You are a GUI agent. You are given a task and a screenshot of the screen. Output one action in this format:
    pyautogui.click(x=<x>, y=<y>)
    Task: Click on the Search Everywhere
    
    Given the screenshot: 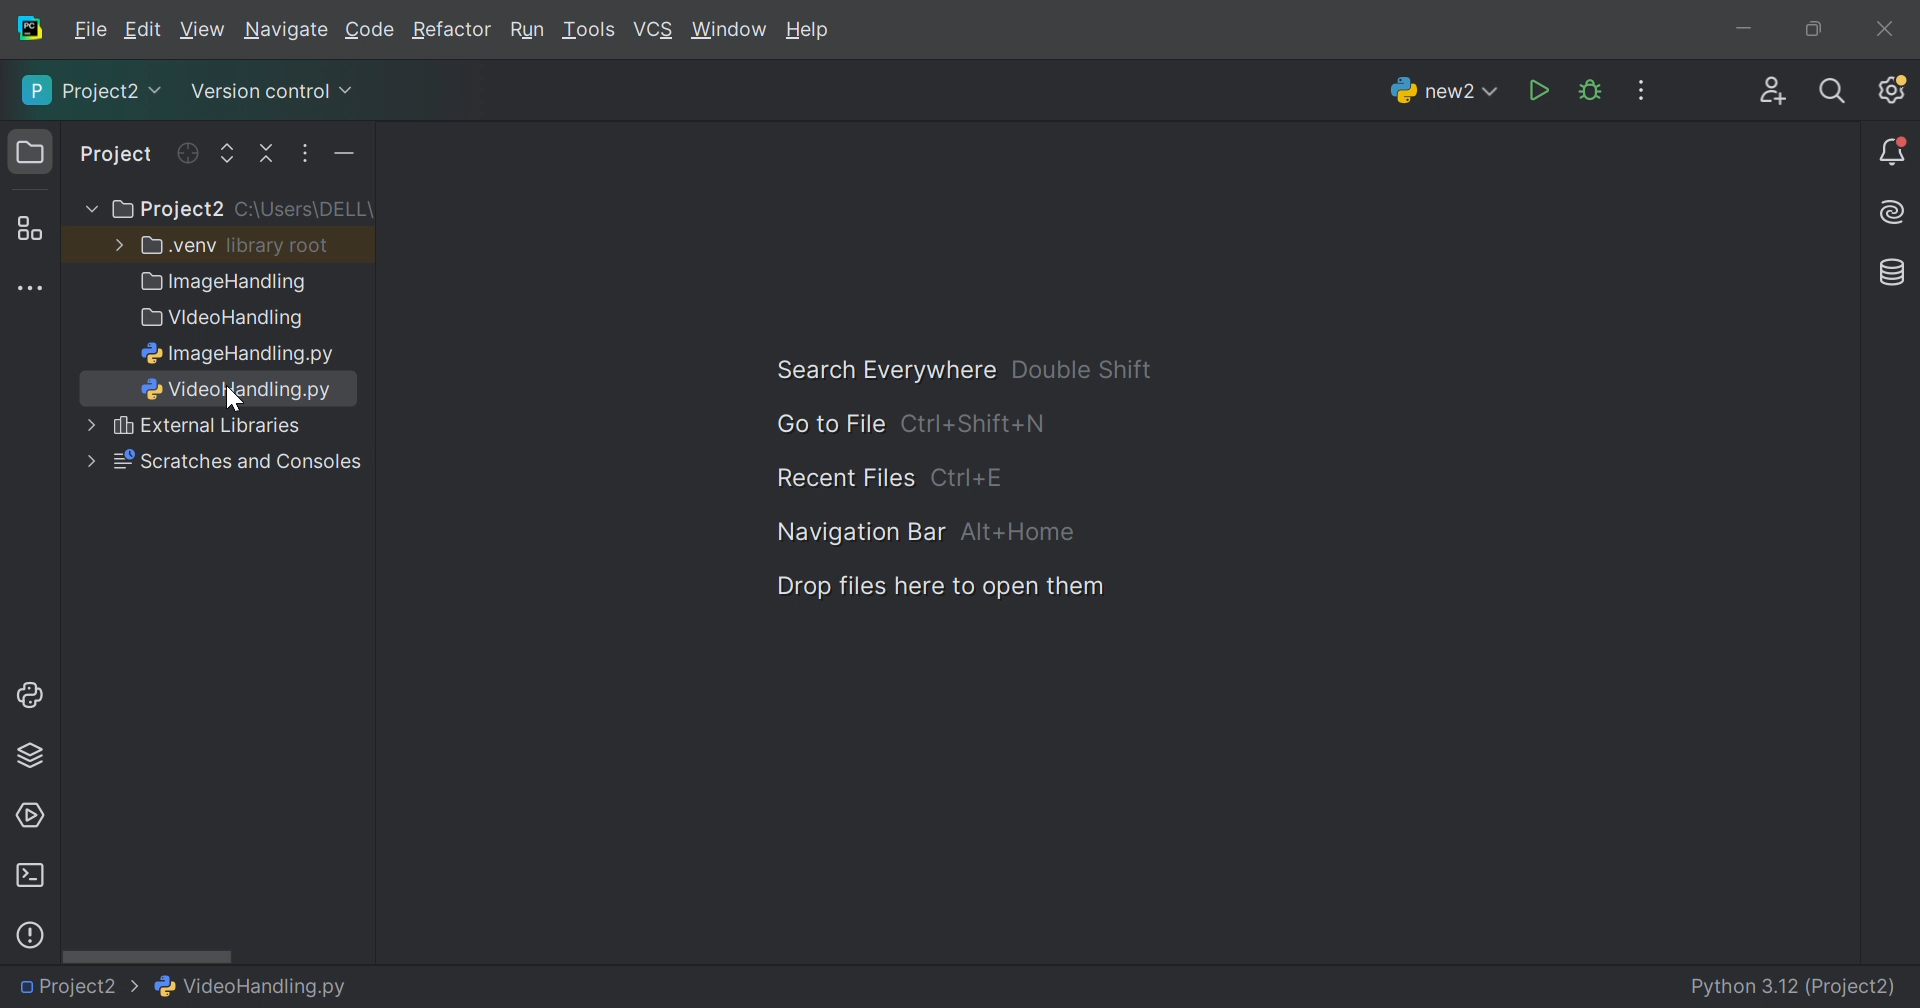 What is the action you would take?
    pyautogui.click(x=876, y=371)
    